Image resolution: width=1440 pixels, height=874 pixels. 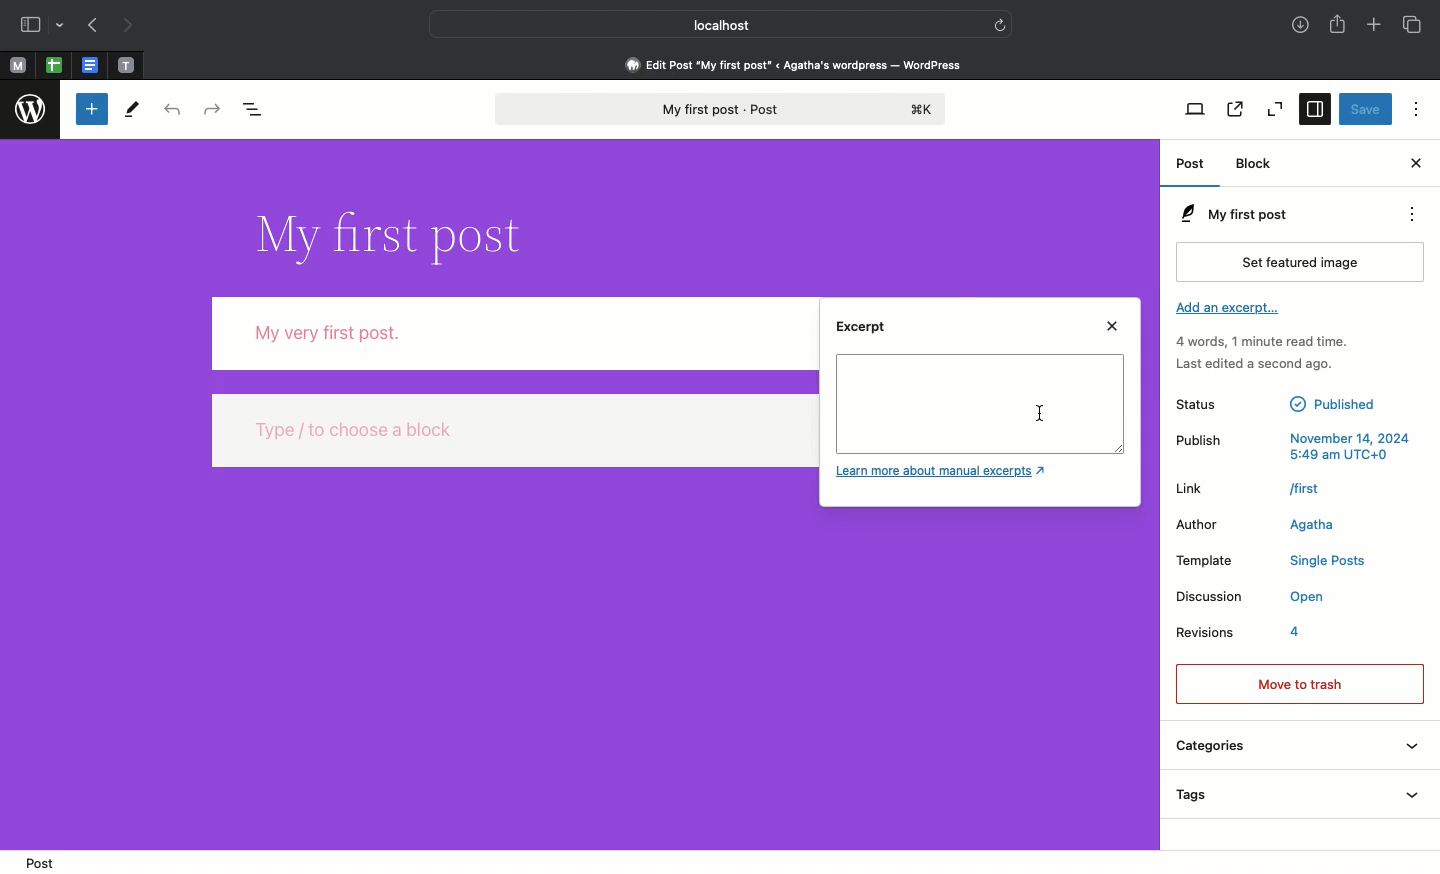 What do you see at coordinates (38, 861) in the screenshot?
I see `Post` at bounding box center [38, 861].